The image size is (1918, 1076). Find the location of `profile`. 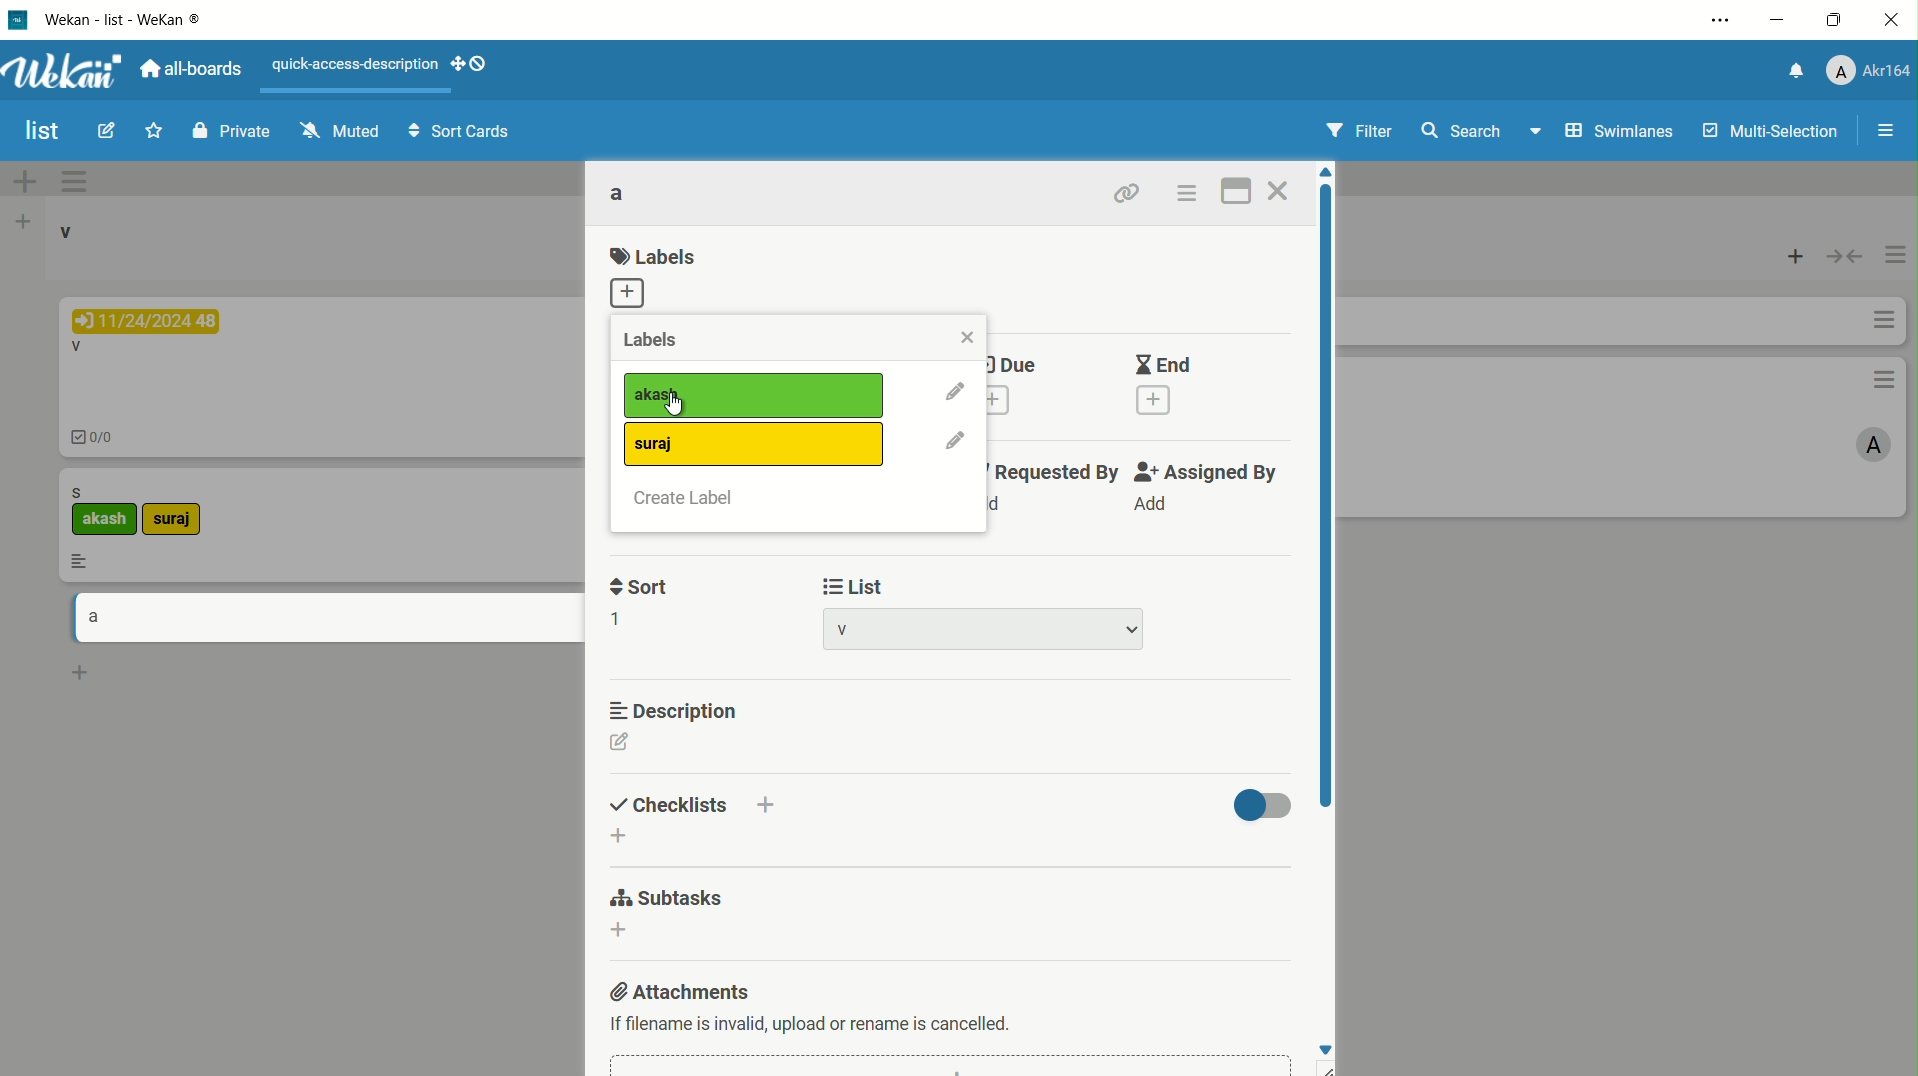

profile is located at coordinates (1869, 71).